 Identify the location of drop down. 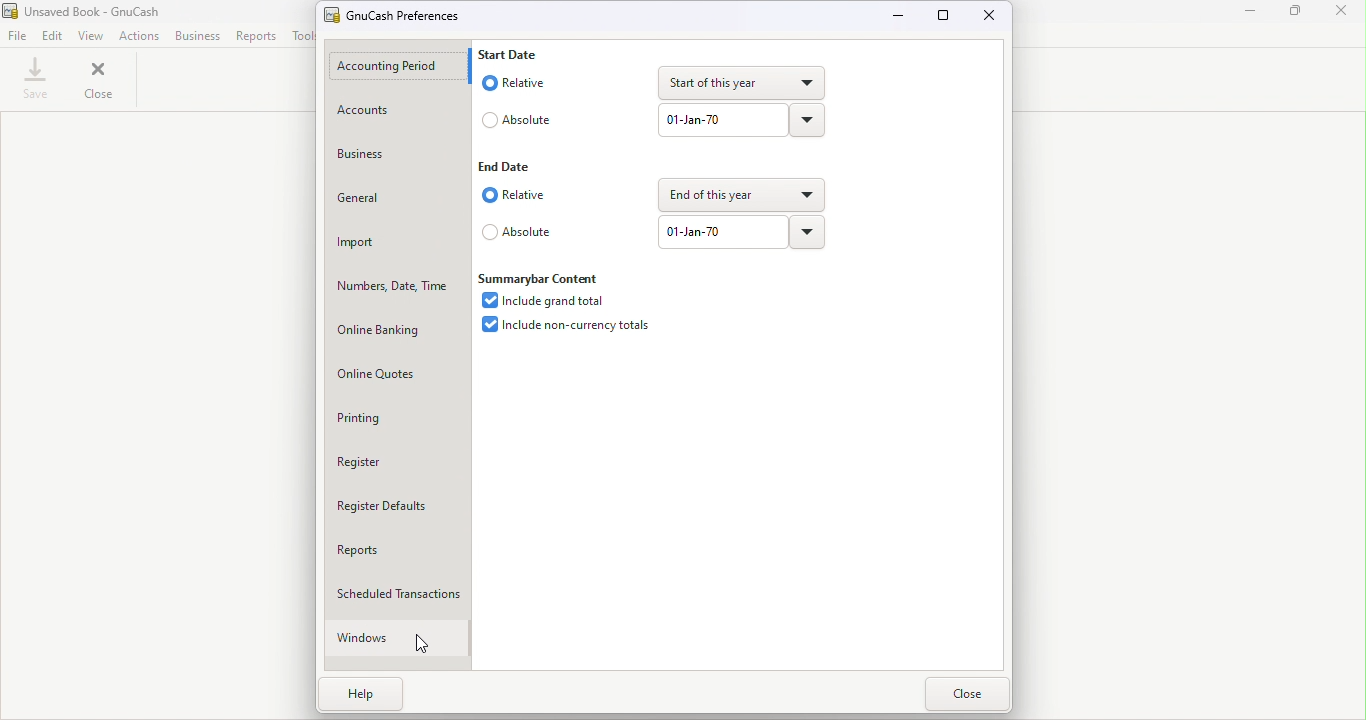
(741, 84).